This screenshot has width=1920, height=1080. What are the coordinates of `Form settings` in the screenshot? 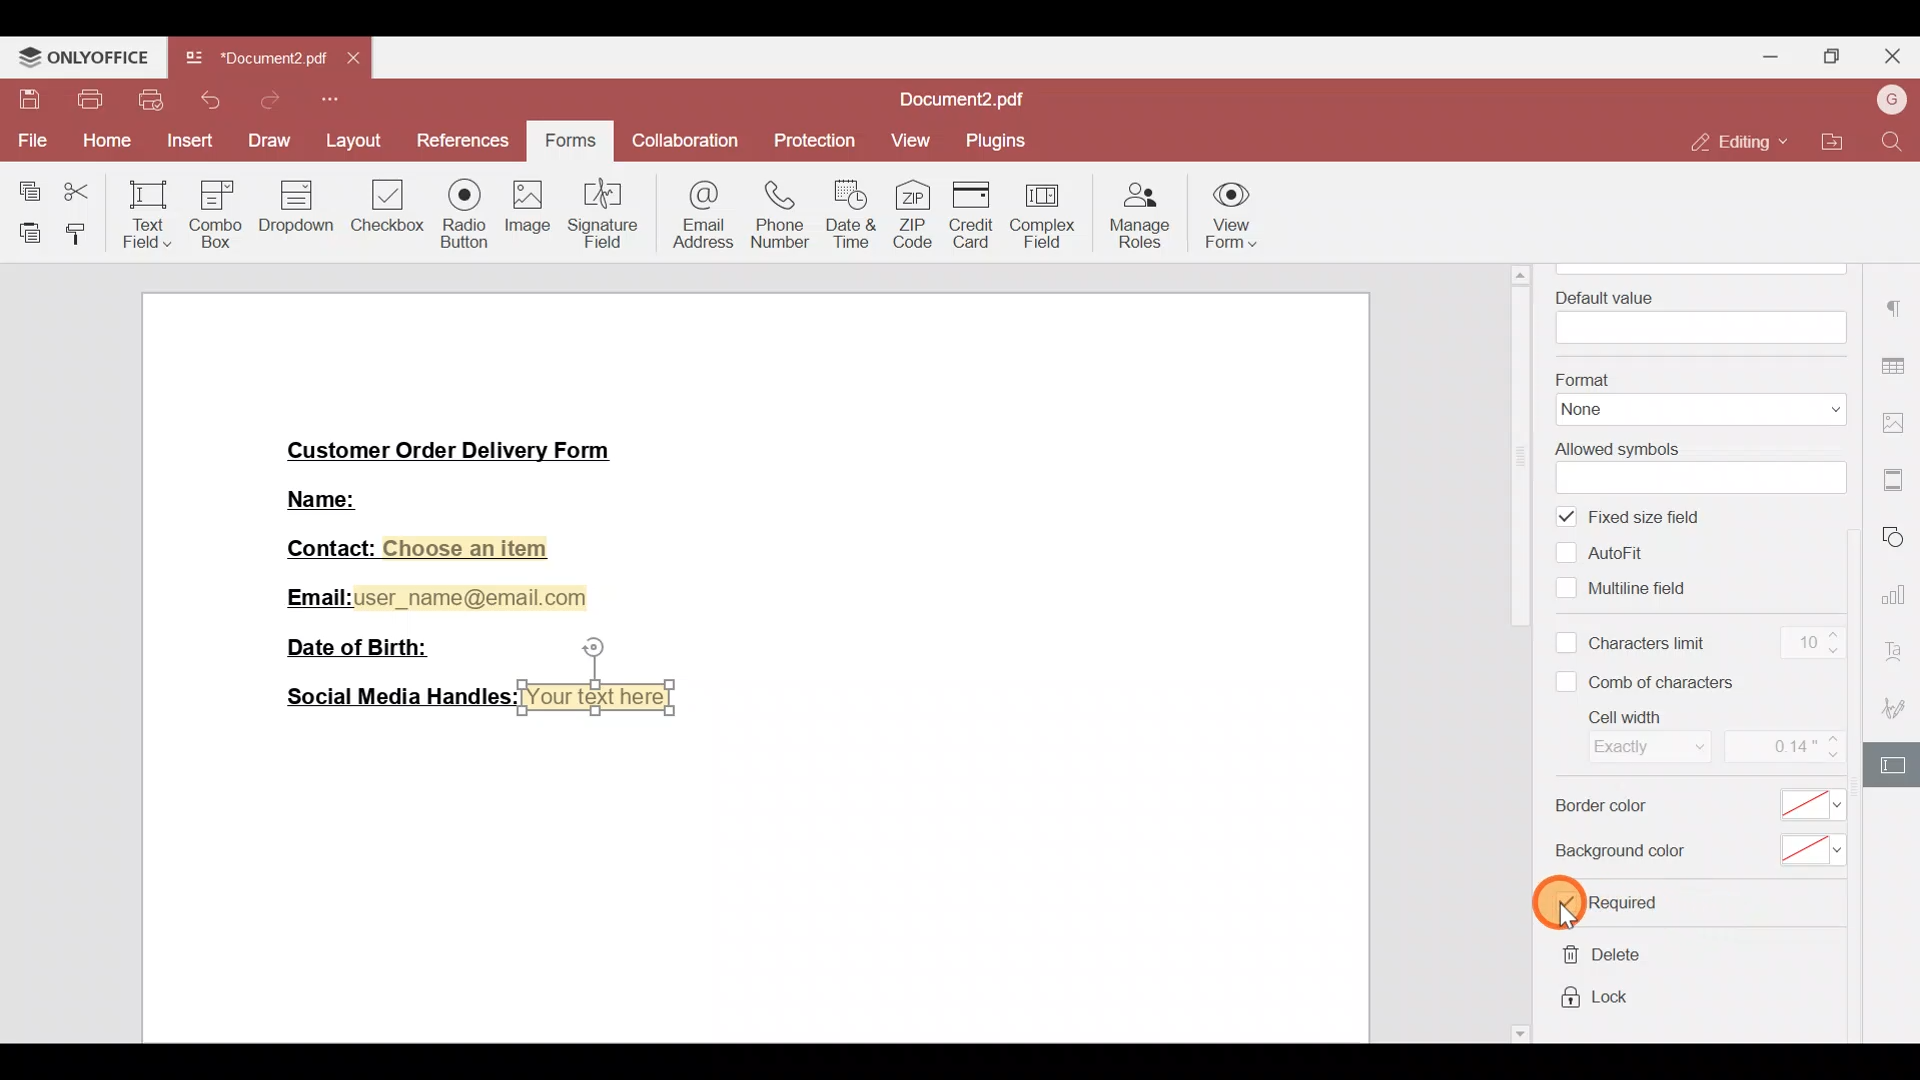 It's located at (1896, 764).